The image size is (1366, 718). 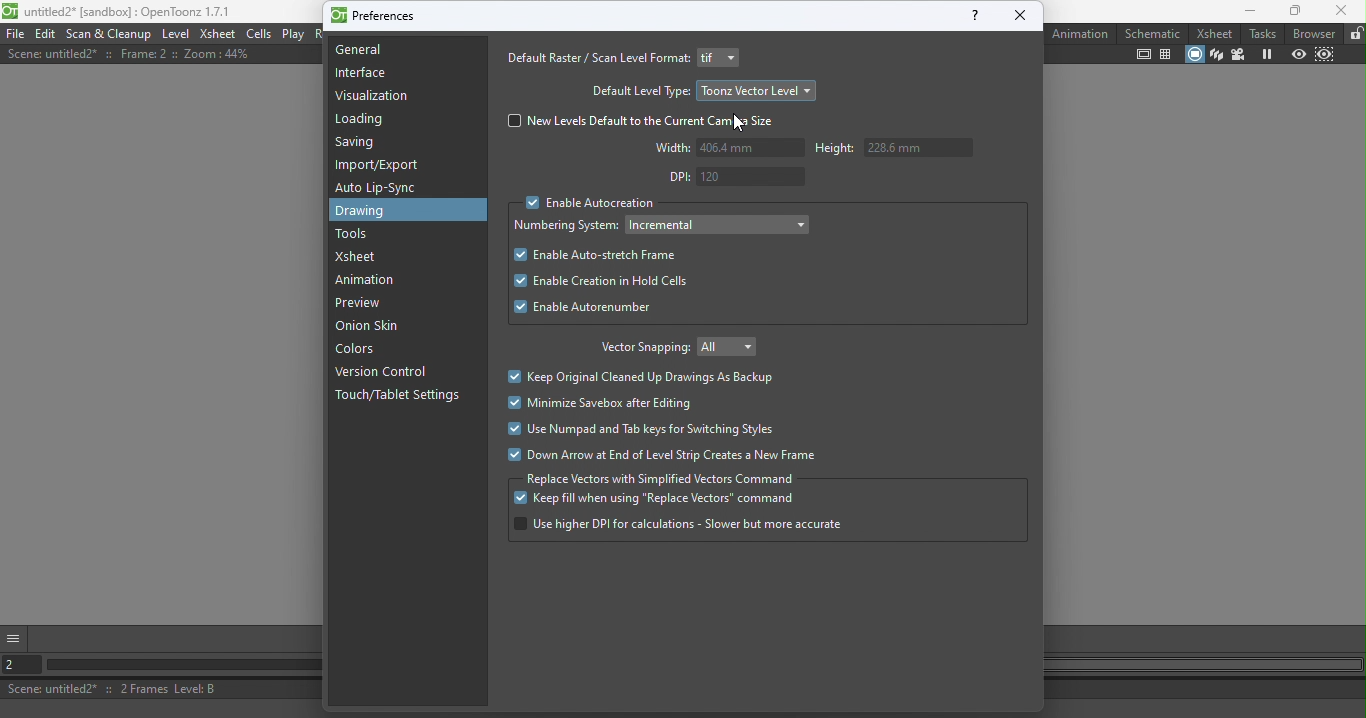 What do you see at coordinates (595, 283) in the screenshot?
I see `Enable creation in hold cells ` at bounding box center [595, 283].